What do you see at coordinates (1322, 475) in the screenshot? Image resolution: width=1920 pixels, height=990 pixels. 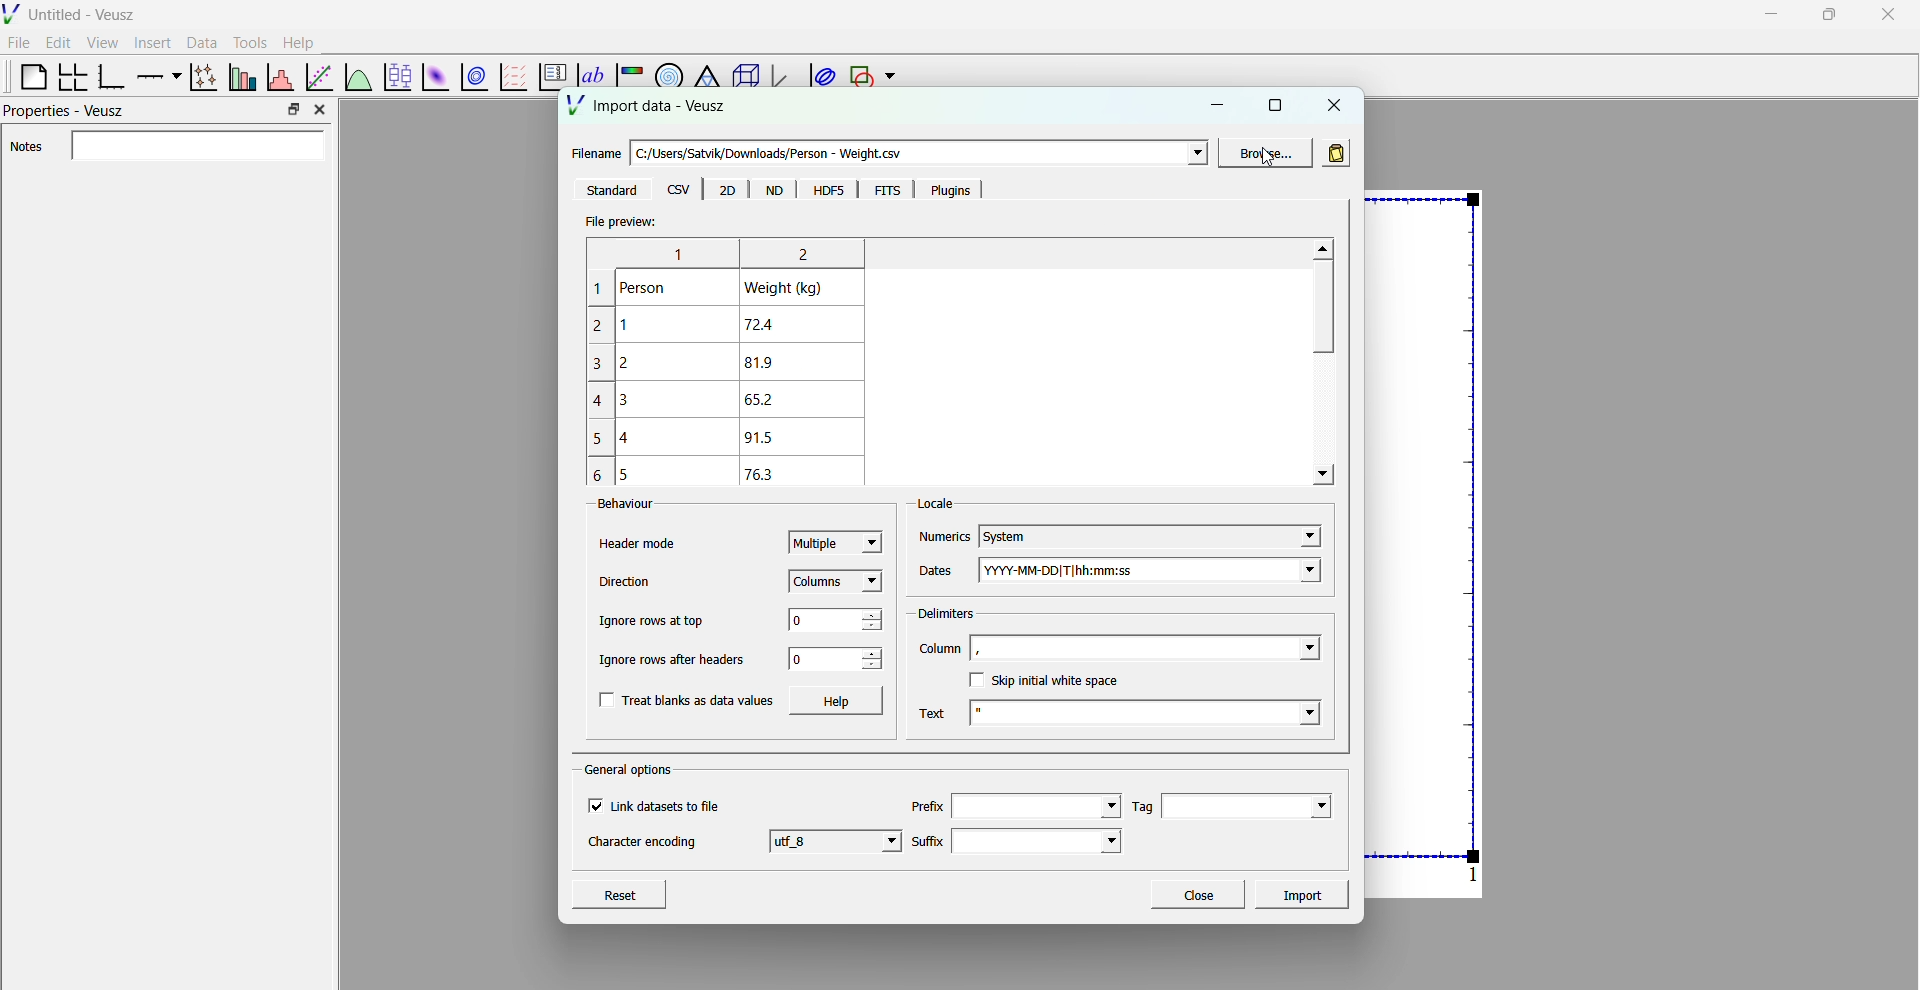 I see `down` at bounding box center [1322, 475].